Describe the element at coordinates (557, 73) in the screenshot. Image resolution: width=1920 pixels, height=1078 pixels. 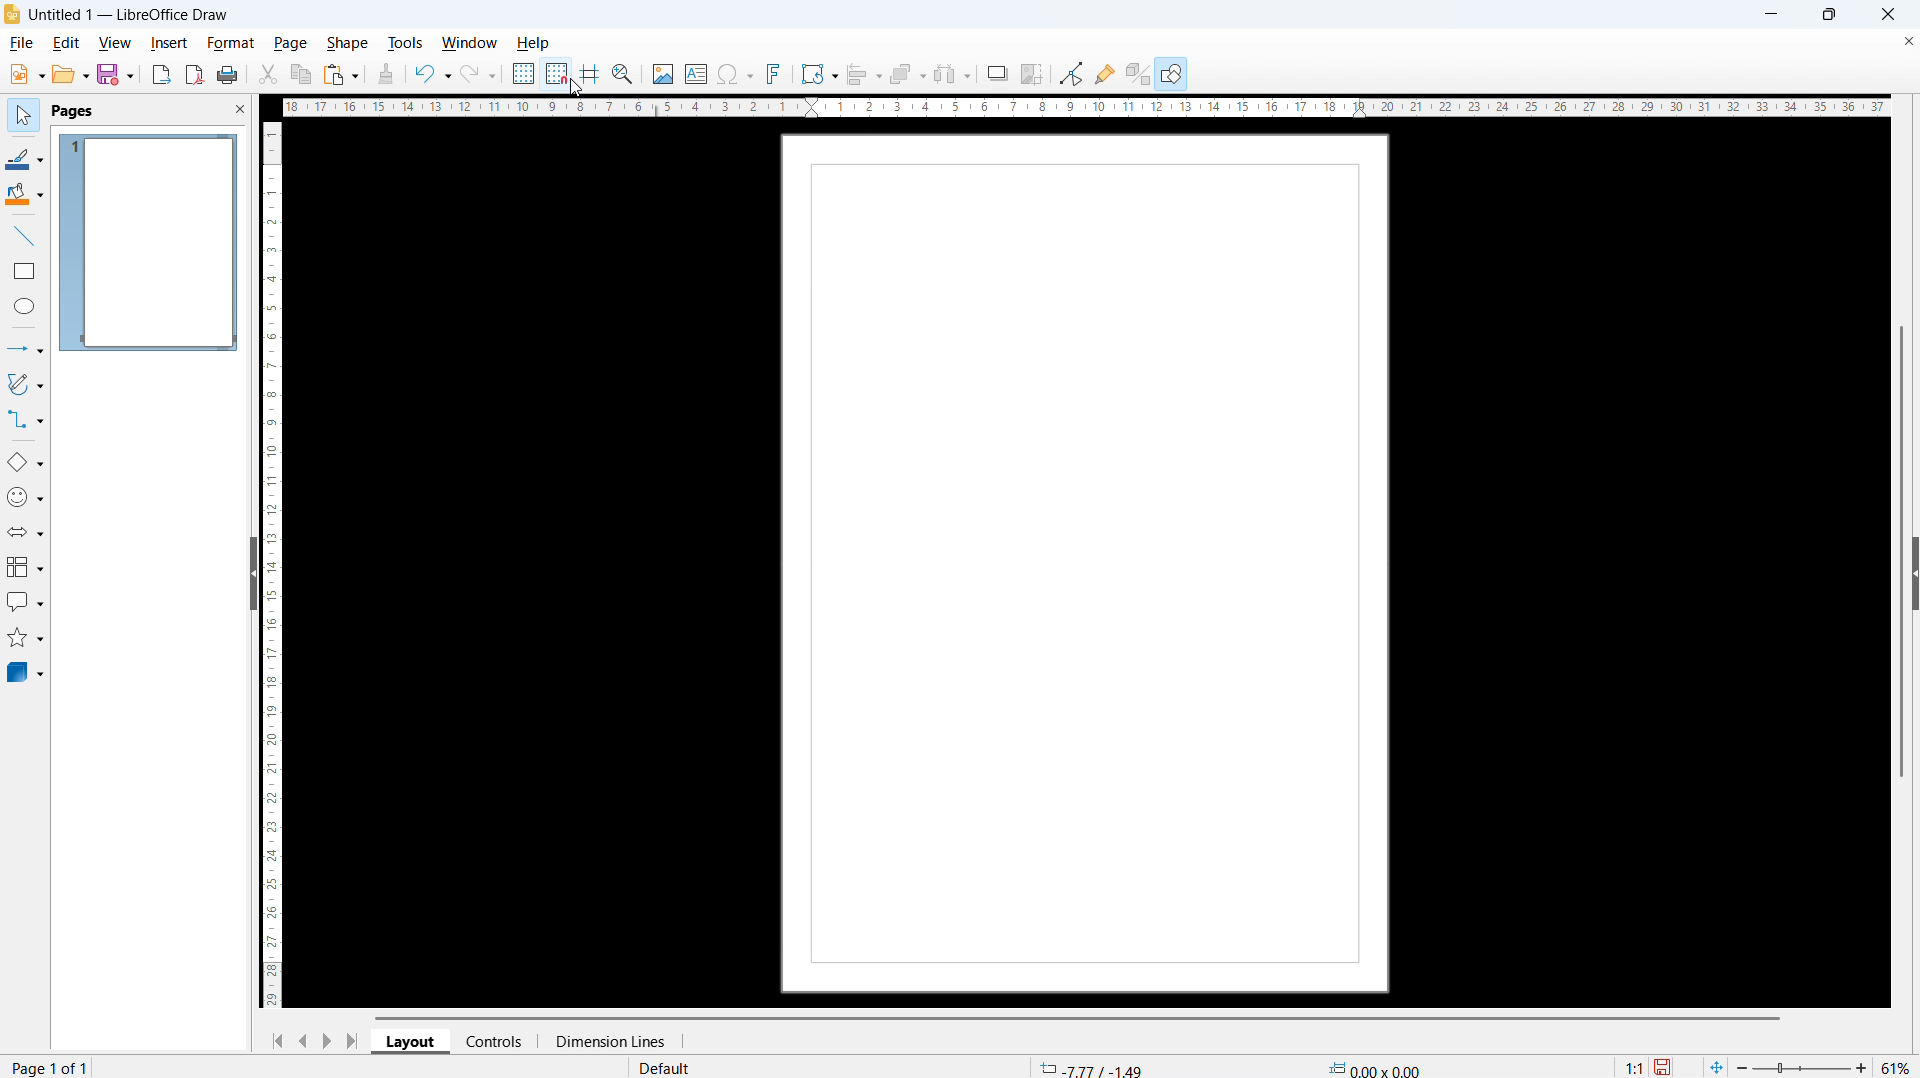
I see `Snap to grid ` at that location.